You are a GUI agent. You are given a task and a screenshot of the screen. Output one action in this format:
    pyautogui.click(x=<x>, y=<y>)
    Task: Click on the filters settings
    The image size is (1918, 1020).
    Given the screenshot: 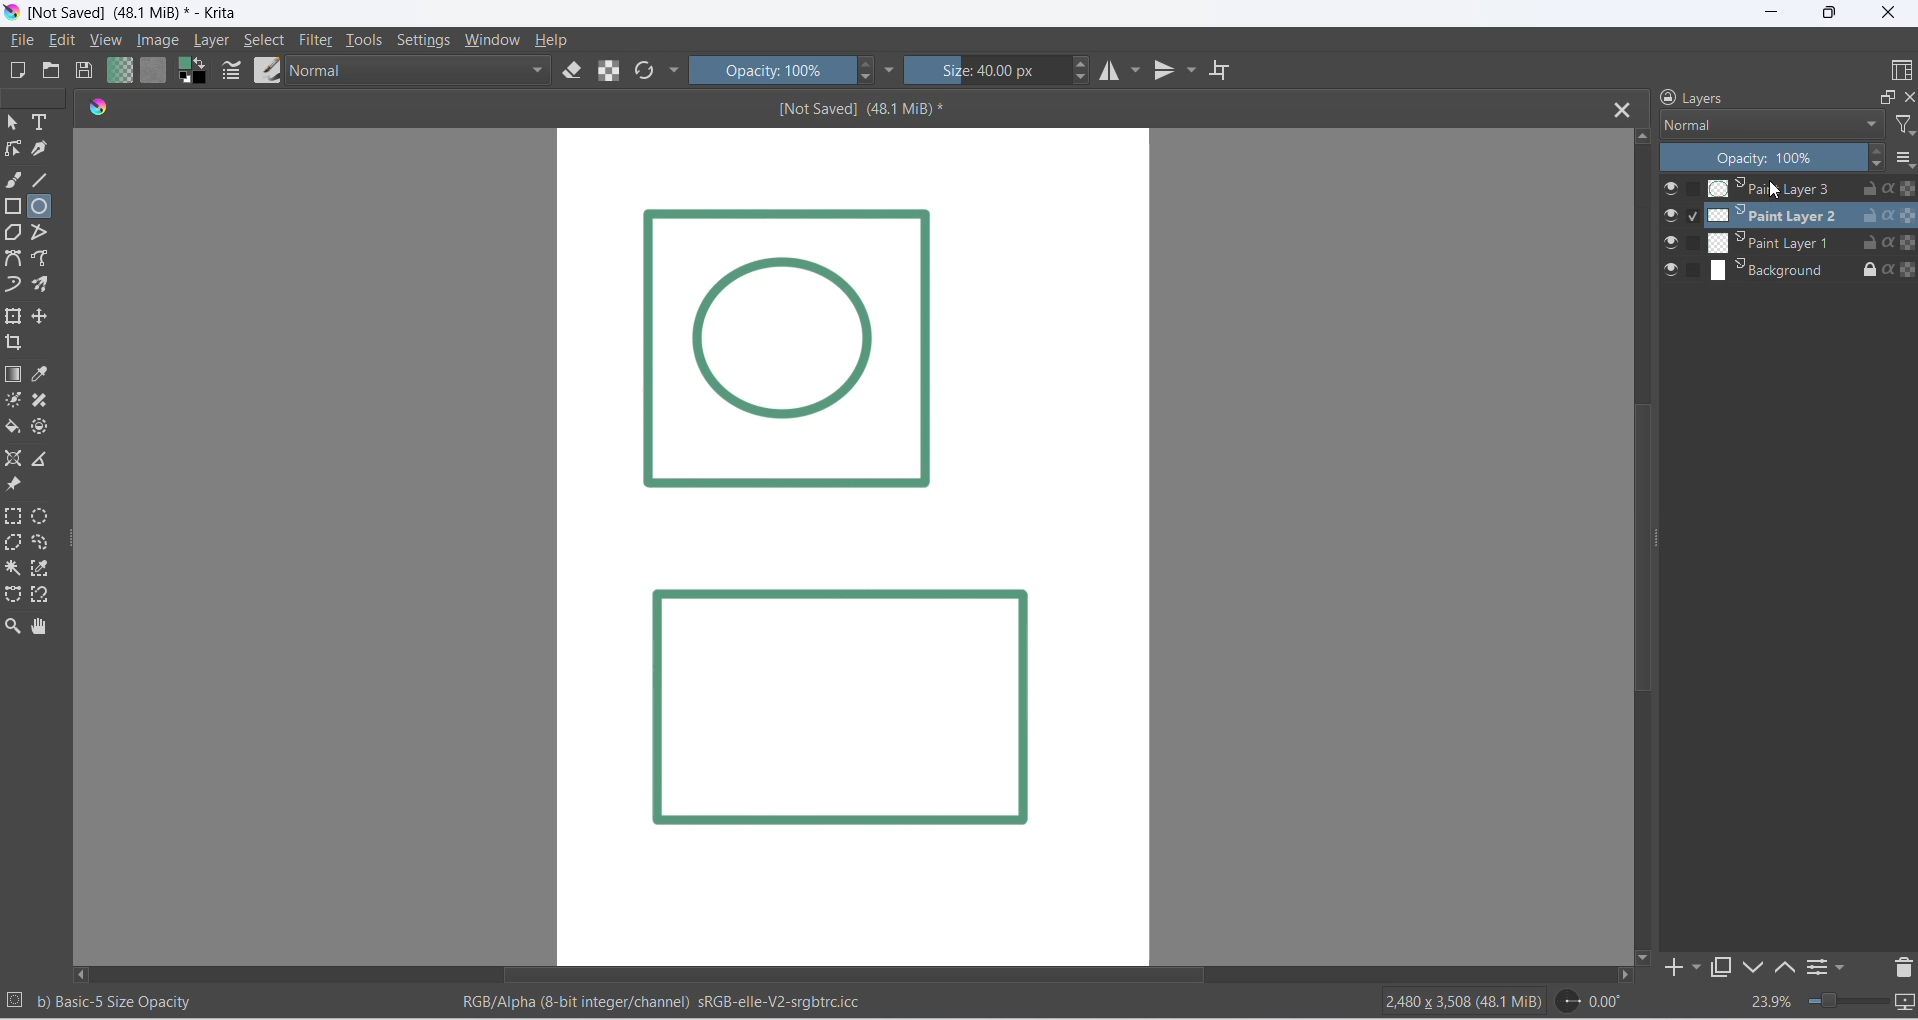 What is the action you would take?
    pyautogui.click(x=1846, y=965)
    